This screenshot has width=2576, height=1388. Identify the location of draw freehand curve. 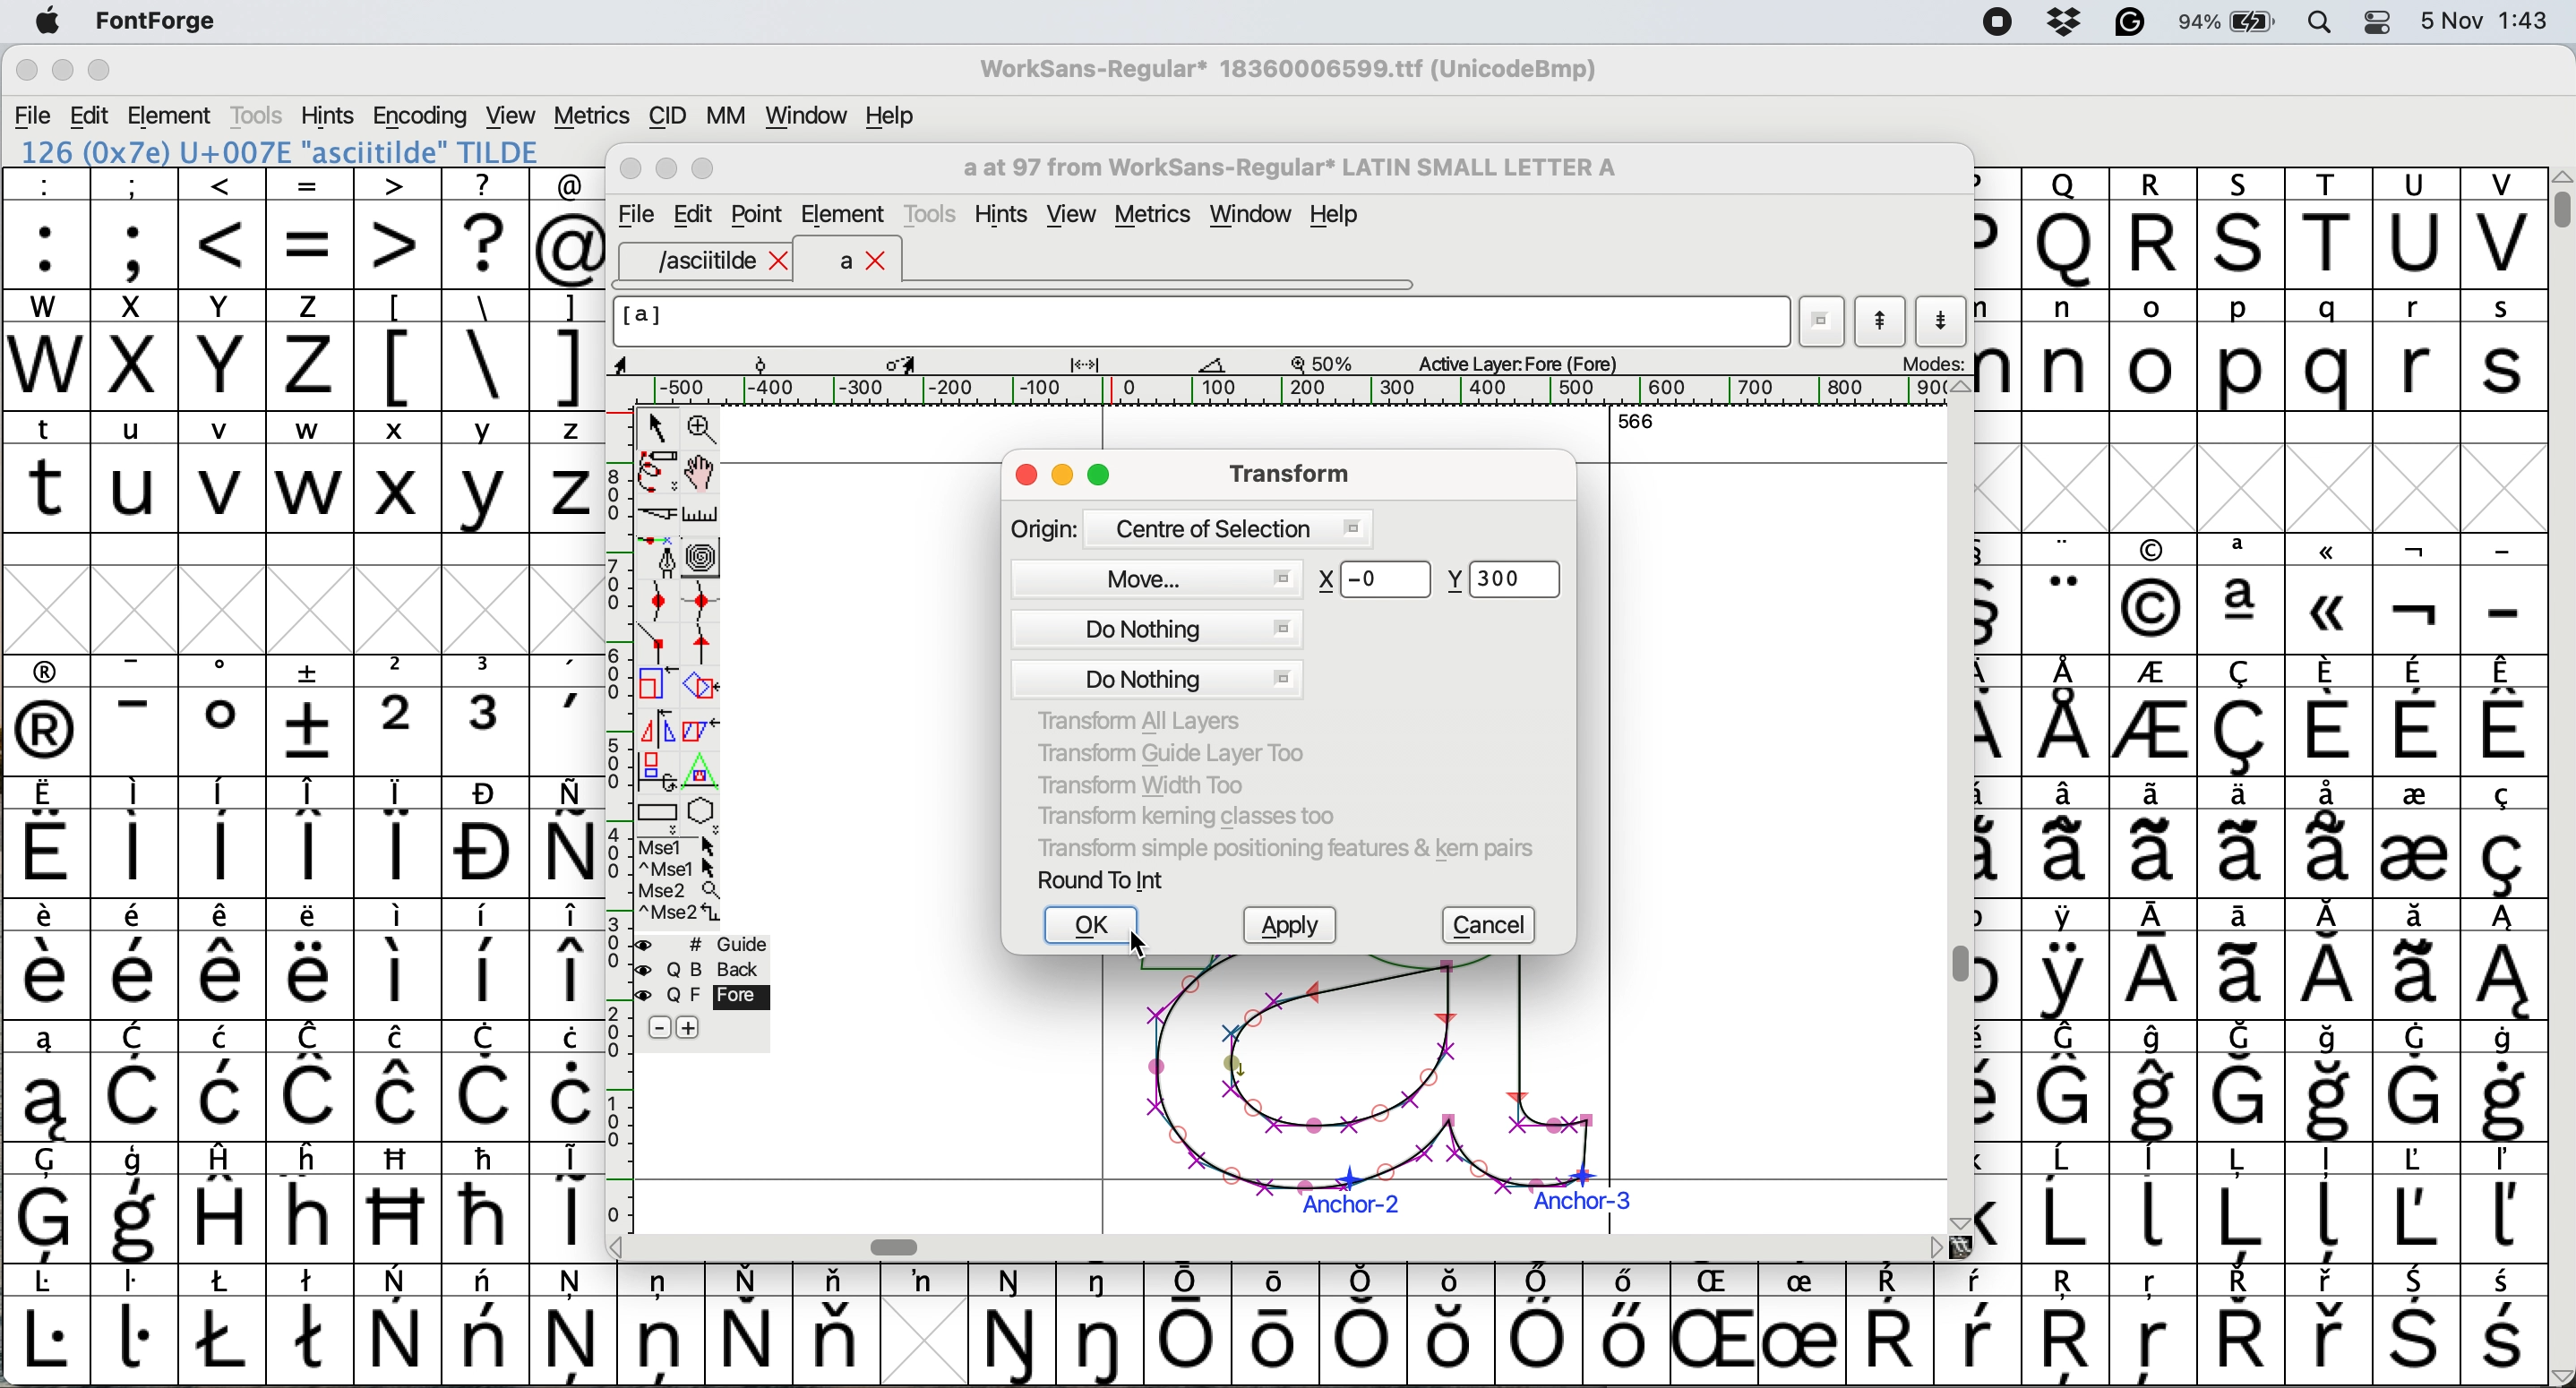
(656, 471).